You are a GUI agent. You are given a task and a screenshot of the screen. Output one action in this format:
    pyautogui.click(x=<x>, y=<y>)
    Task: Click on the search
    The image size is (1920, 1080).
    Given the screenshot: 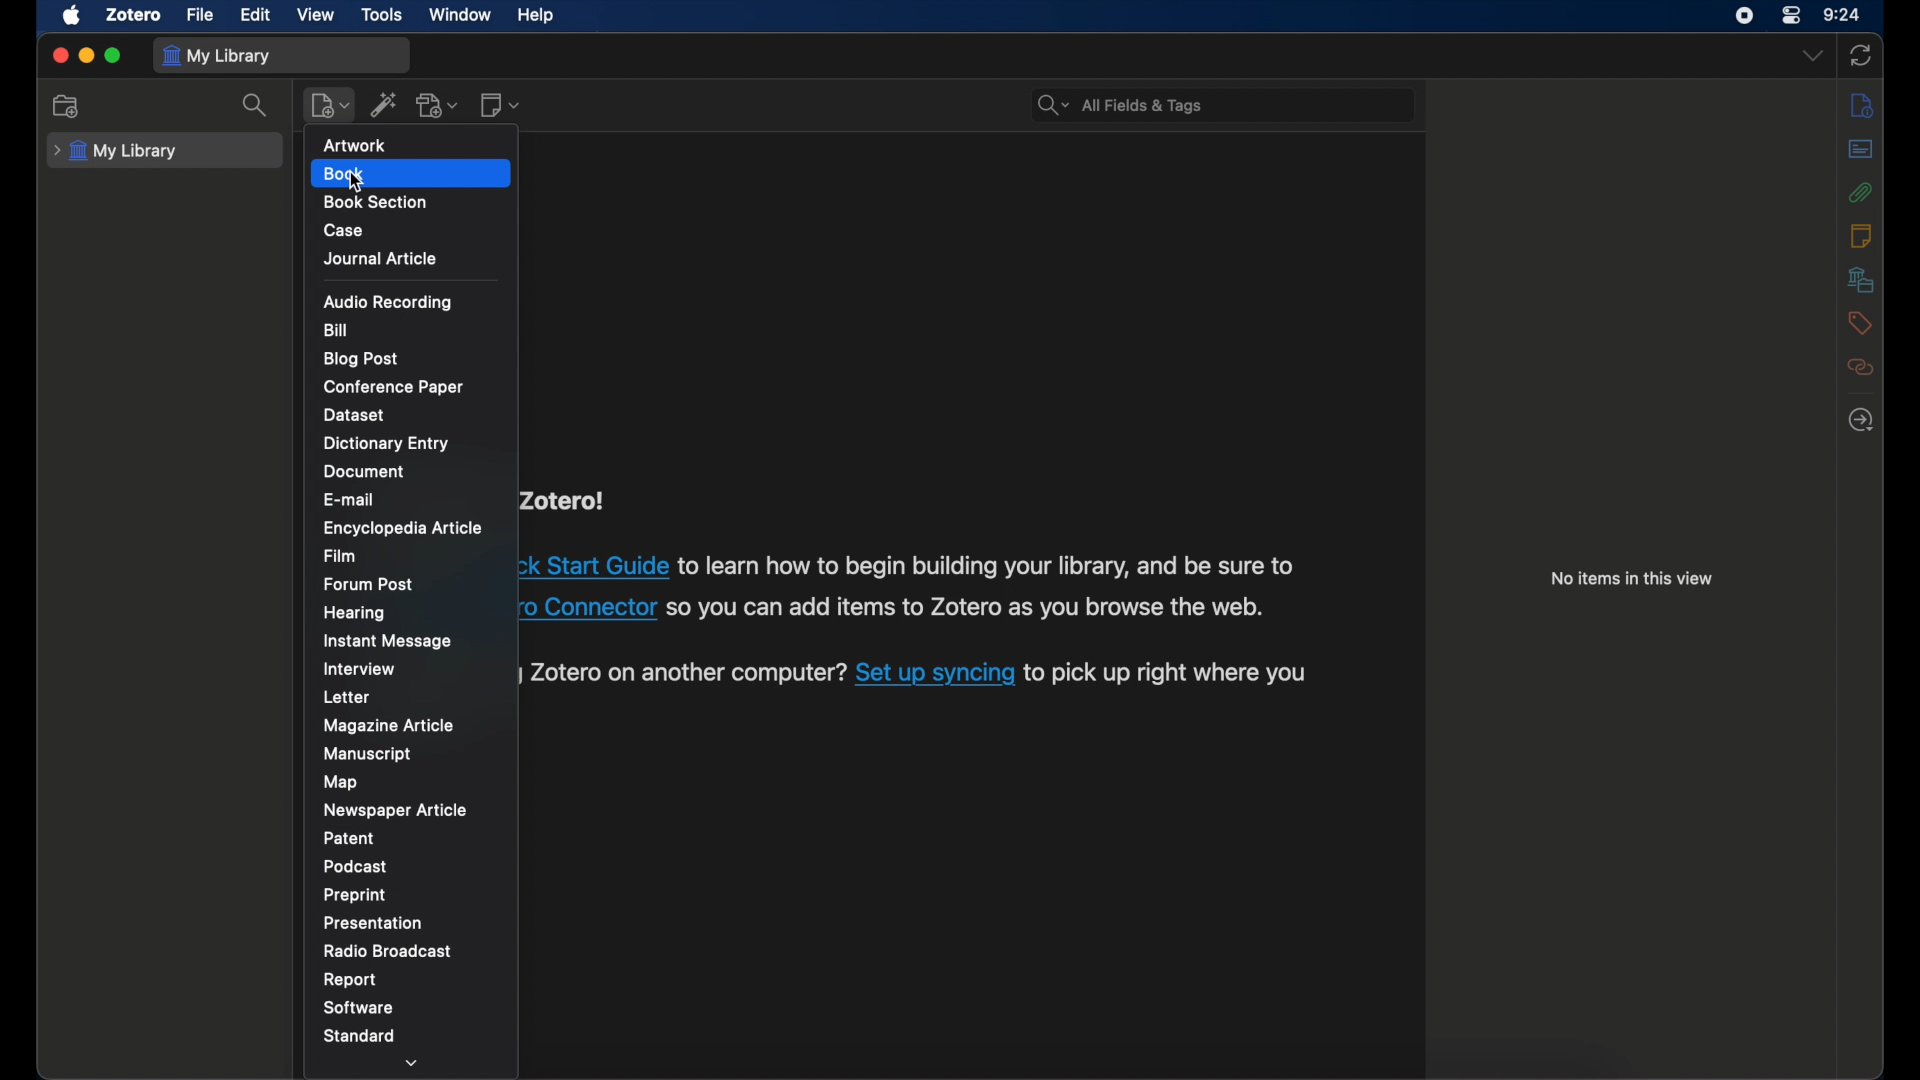 What is the action you would take?
    pyautogui.click(x=1123, y=105)
    